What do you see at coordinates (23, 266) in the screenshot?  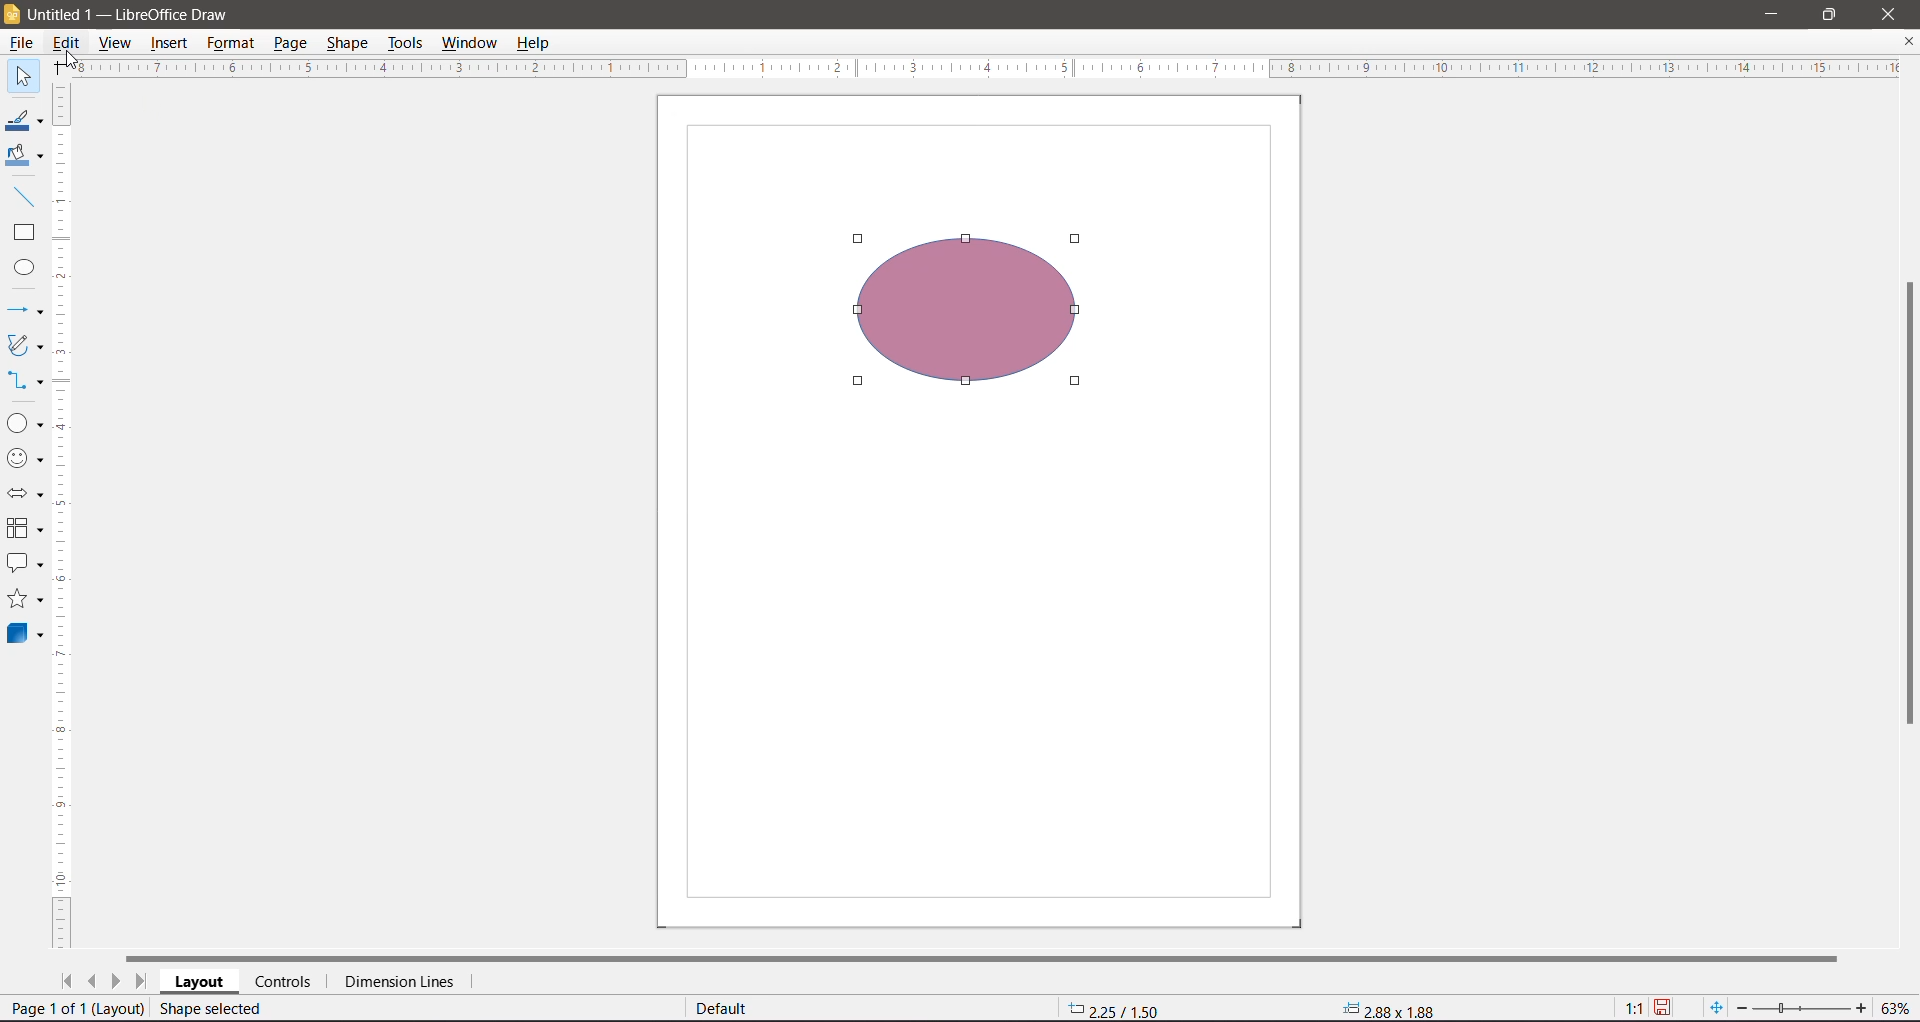 I see `Ellipse` at bounding box center [23, 266].